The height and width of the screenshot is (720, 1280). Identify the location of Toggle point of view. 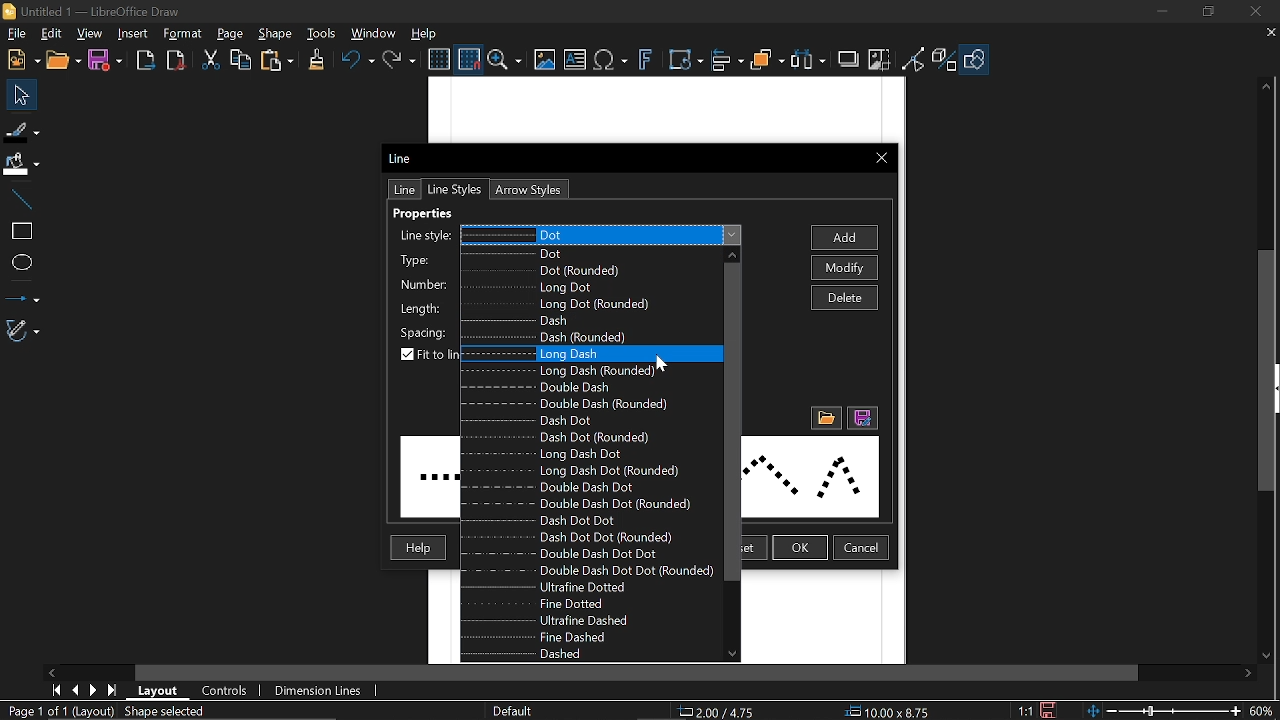
(914, 60).